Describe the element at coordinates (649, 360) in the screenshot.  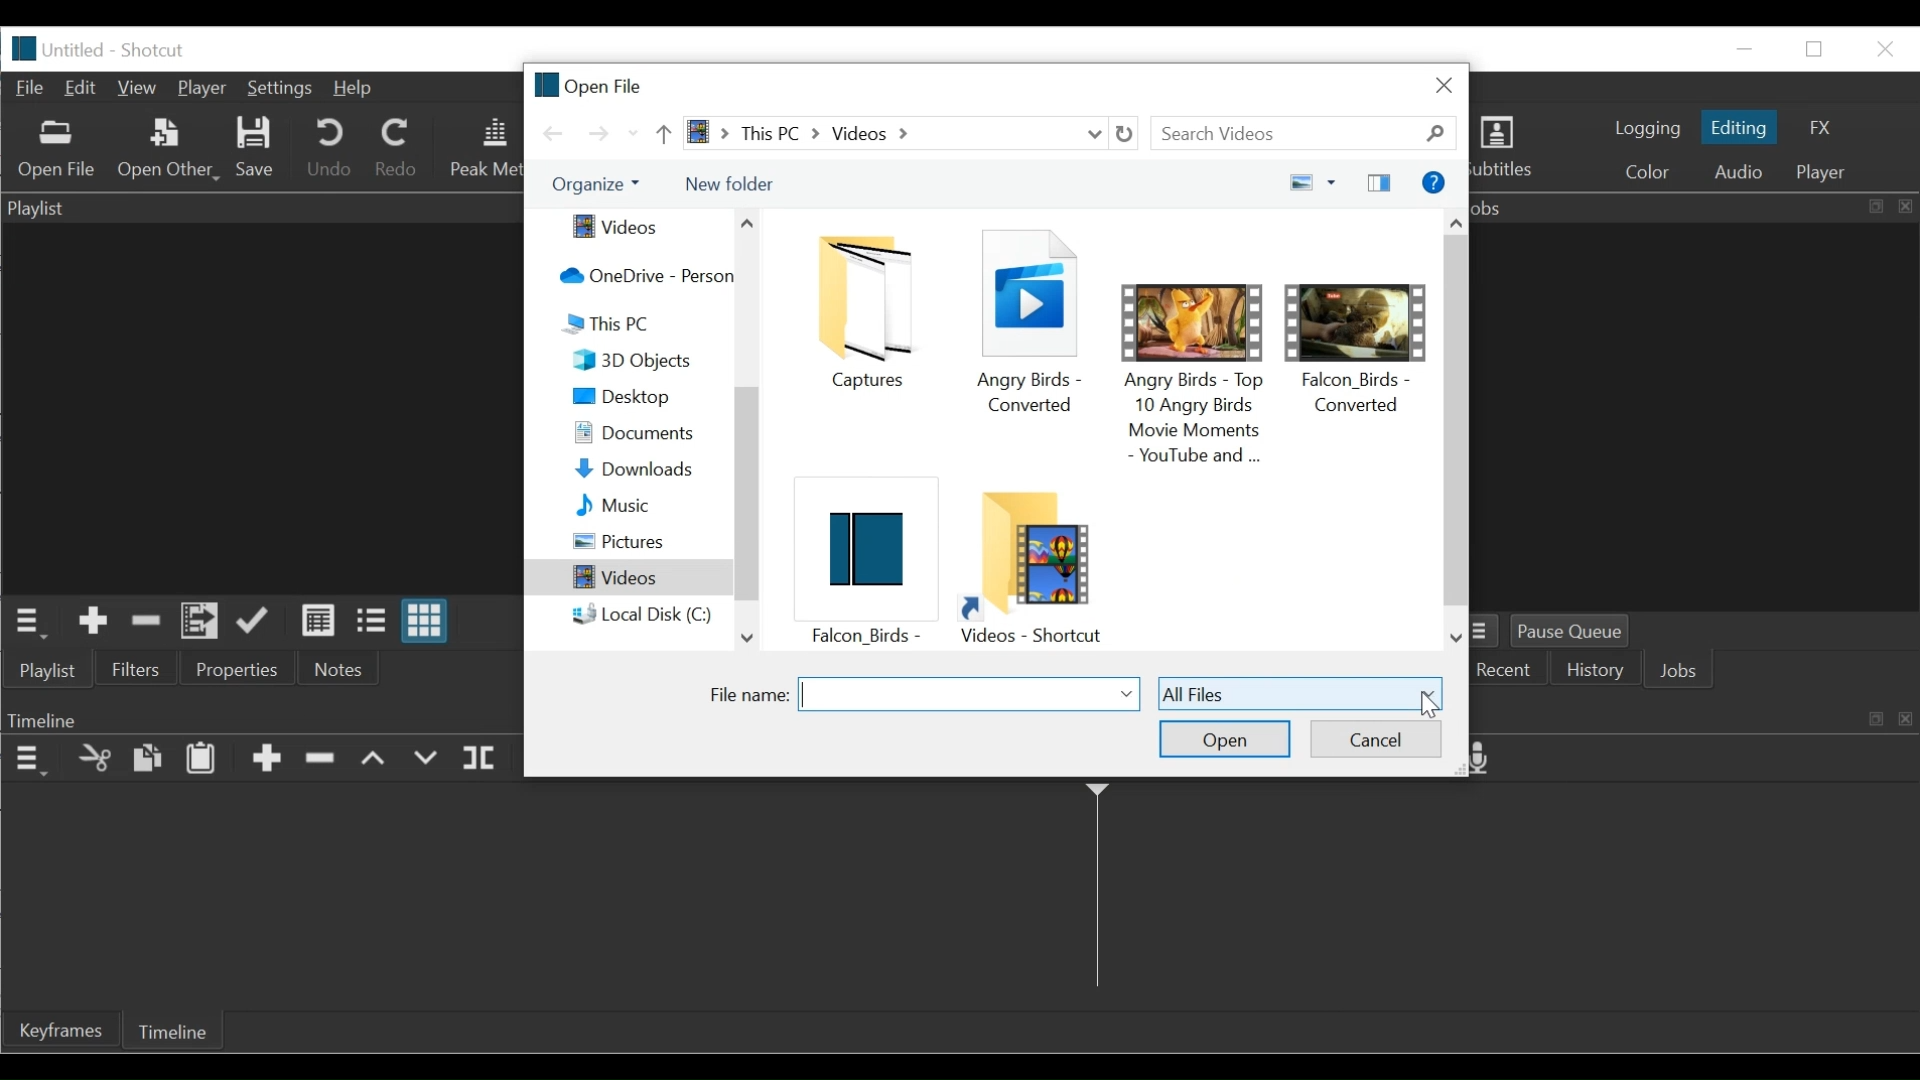
I see `3D Objects` at that location.